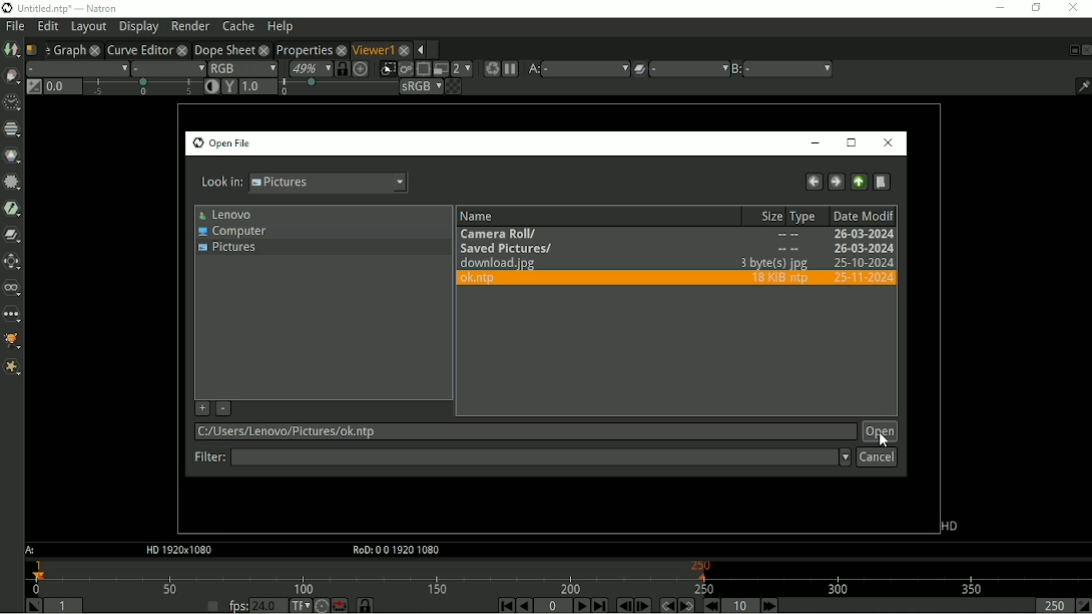  What do you see at coordinates (341, 49) in the screenshot?
I see `close` at bounding box center [341, 49].